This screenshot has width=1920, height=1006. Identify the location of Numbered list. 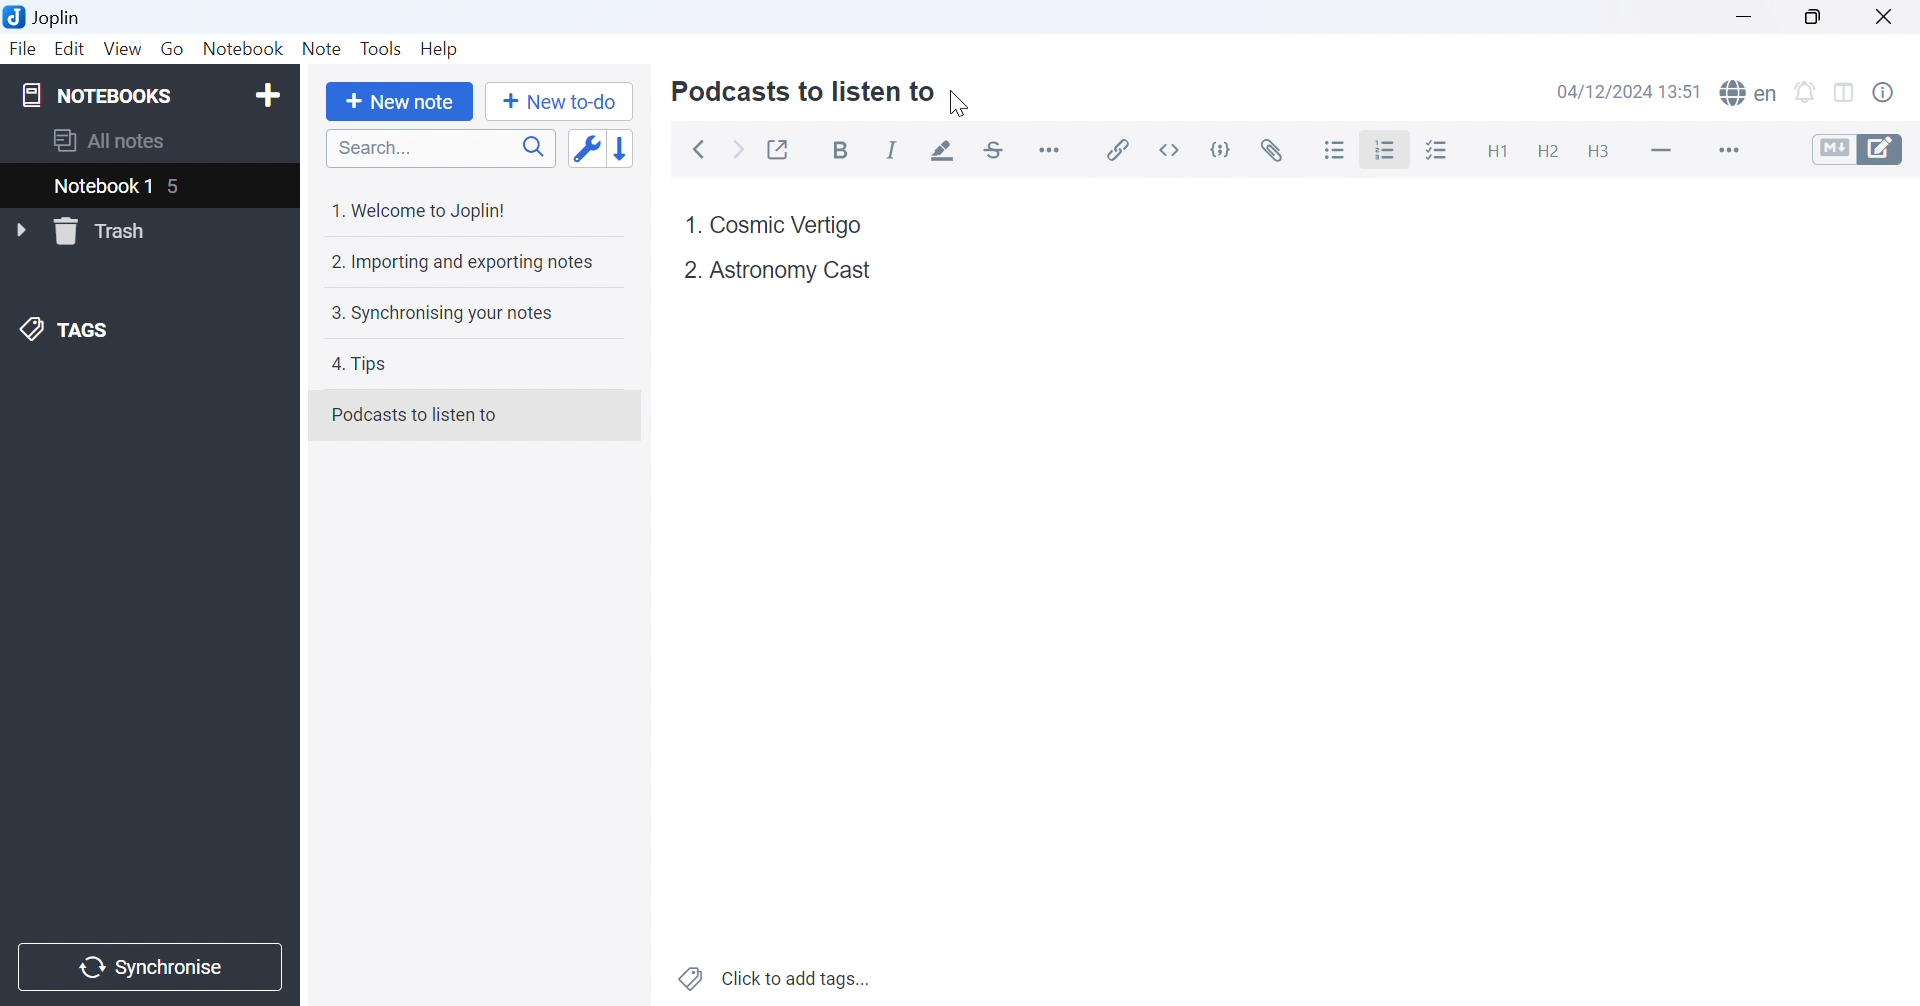
(1388, 149).